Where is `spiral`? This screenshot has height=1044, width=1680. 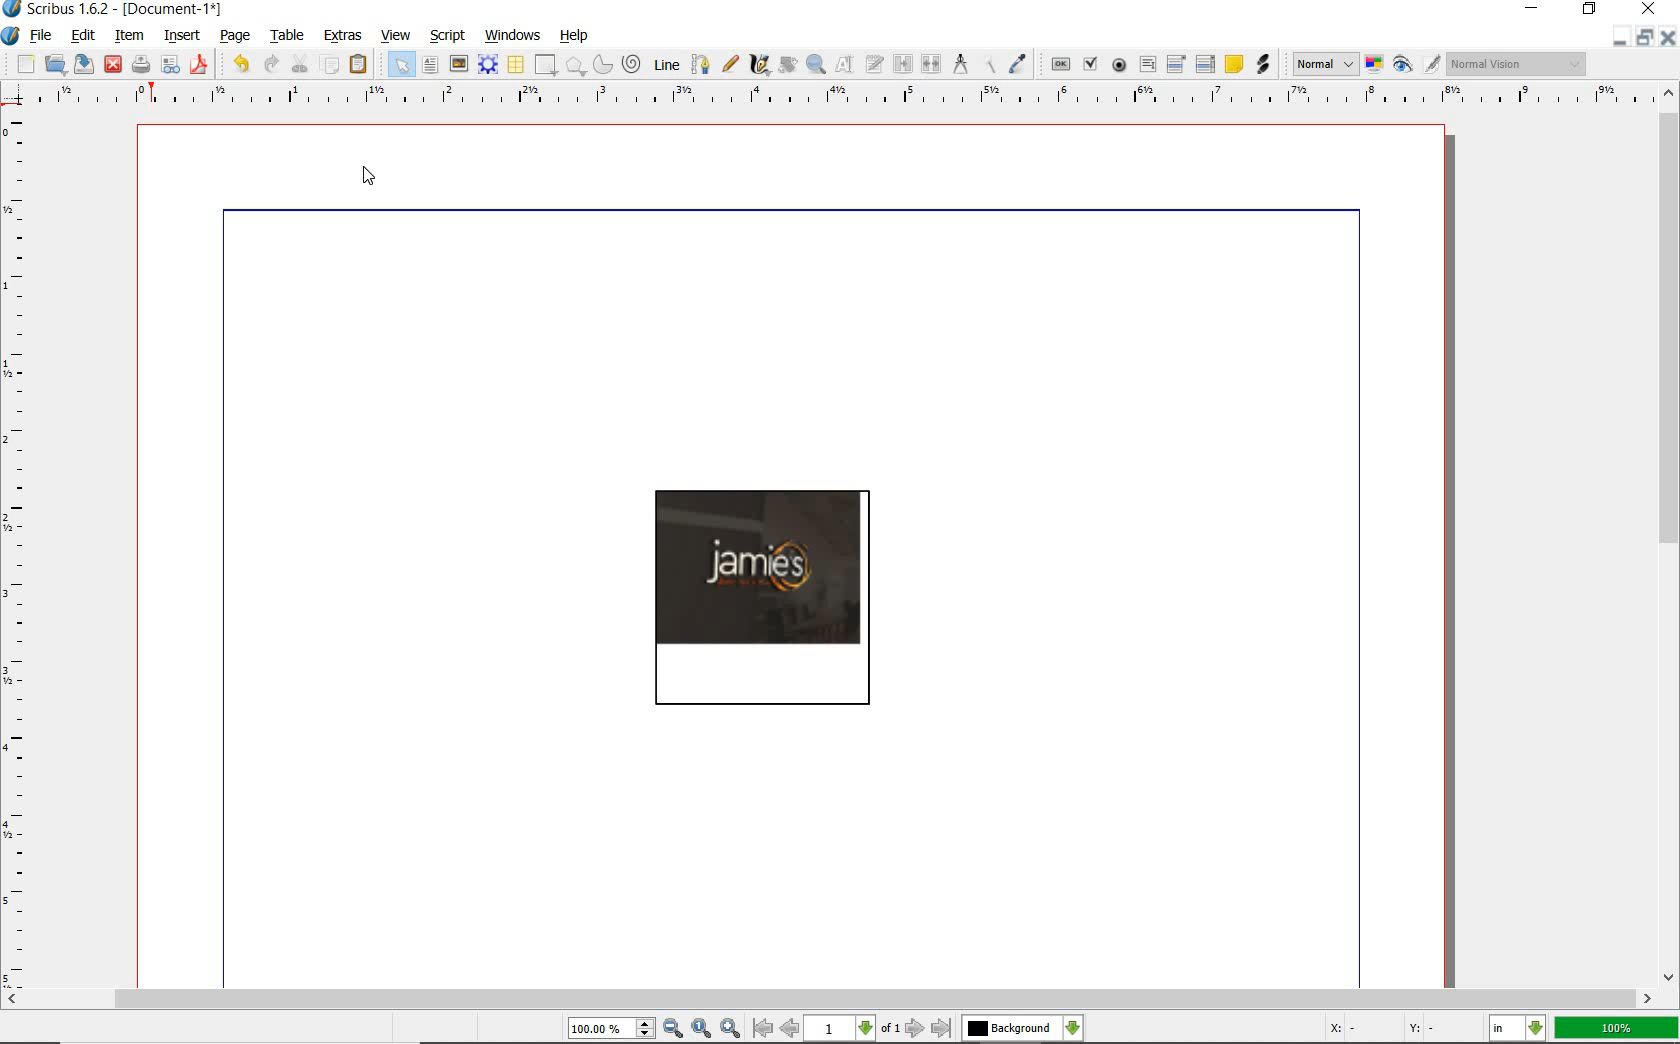 spiral is located at coordinates (632, 63).